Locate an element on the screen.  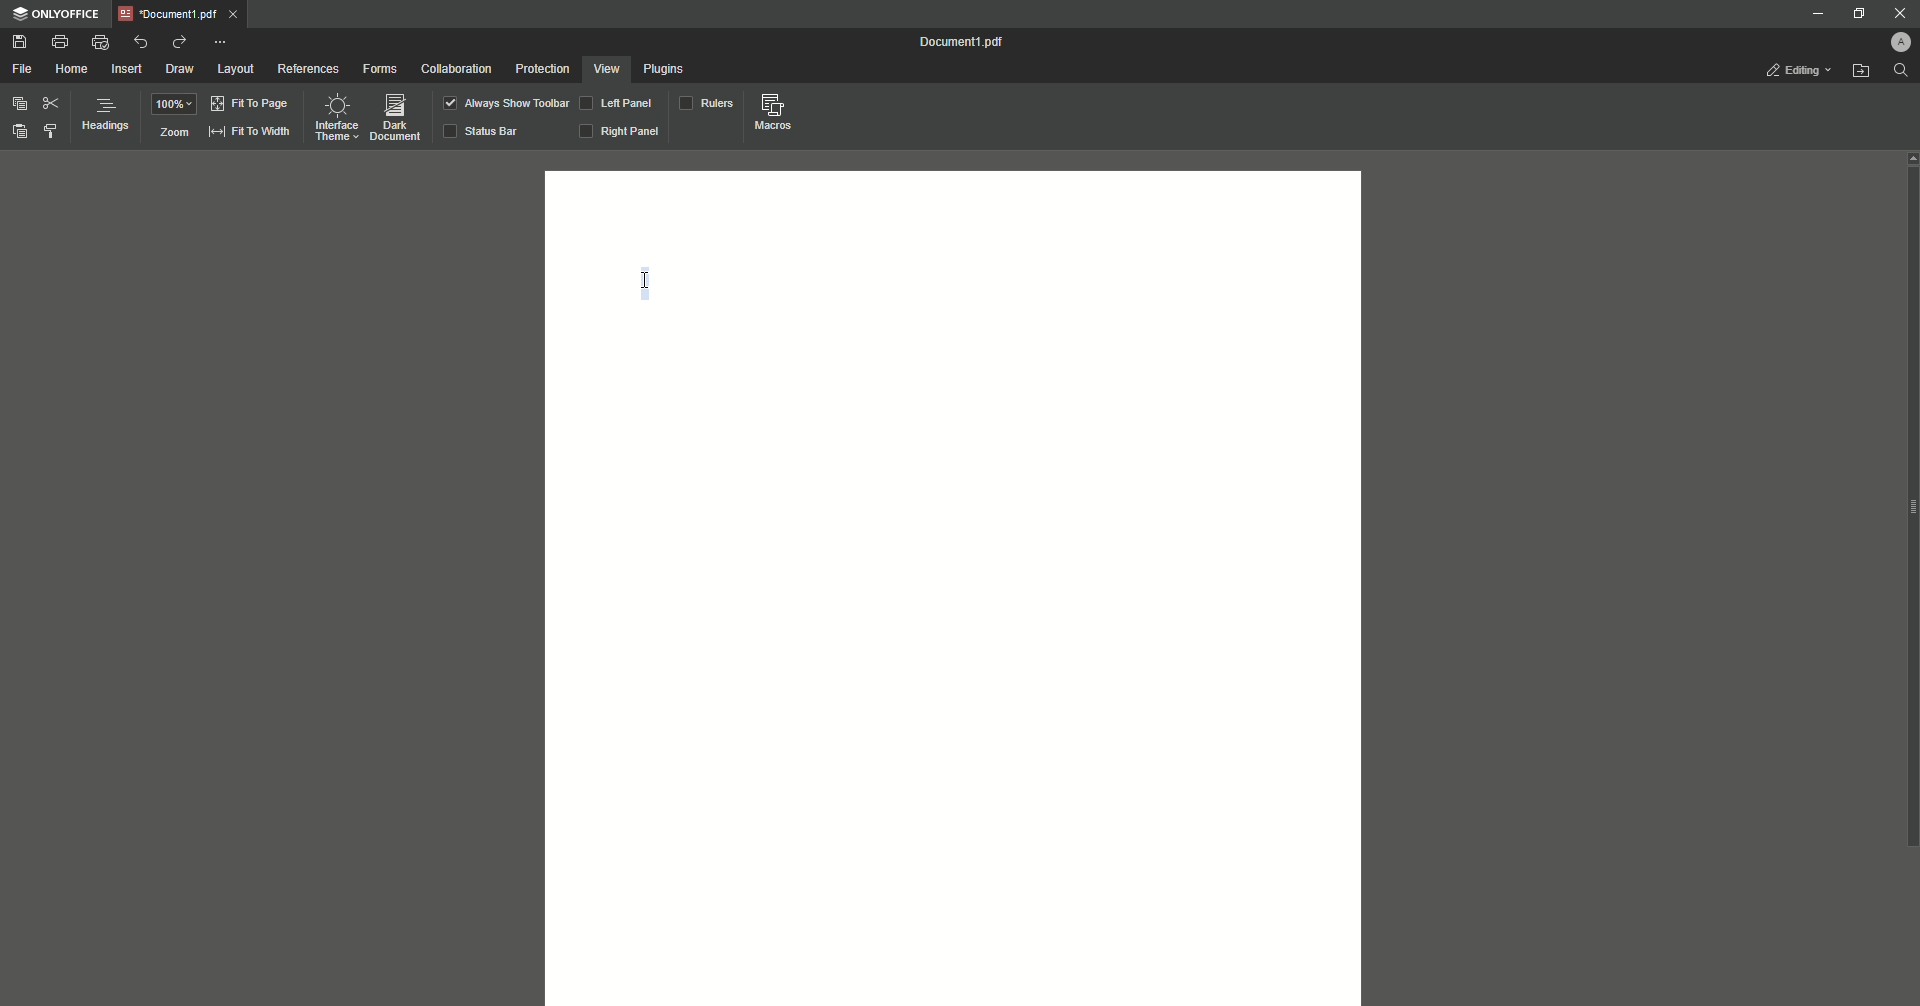
Protection is located at coordinates (544, 70).